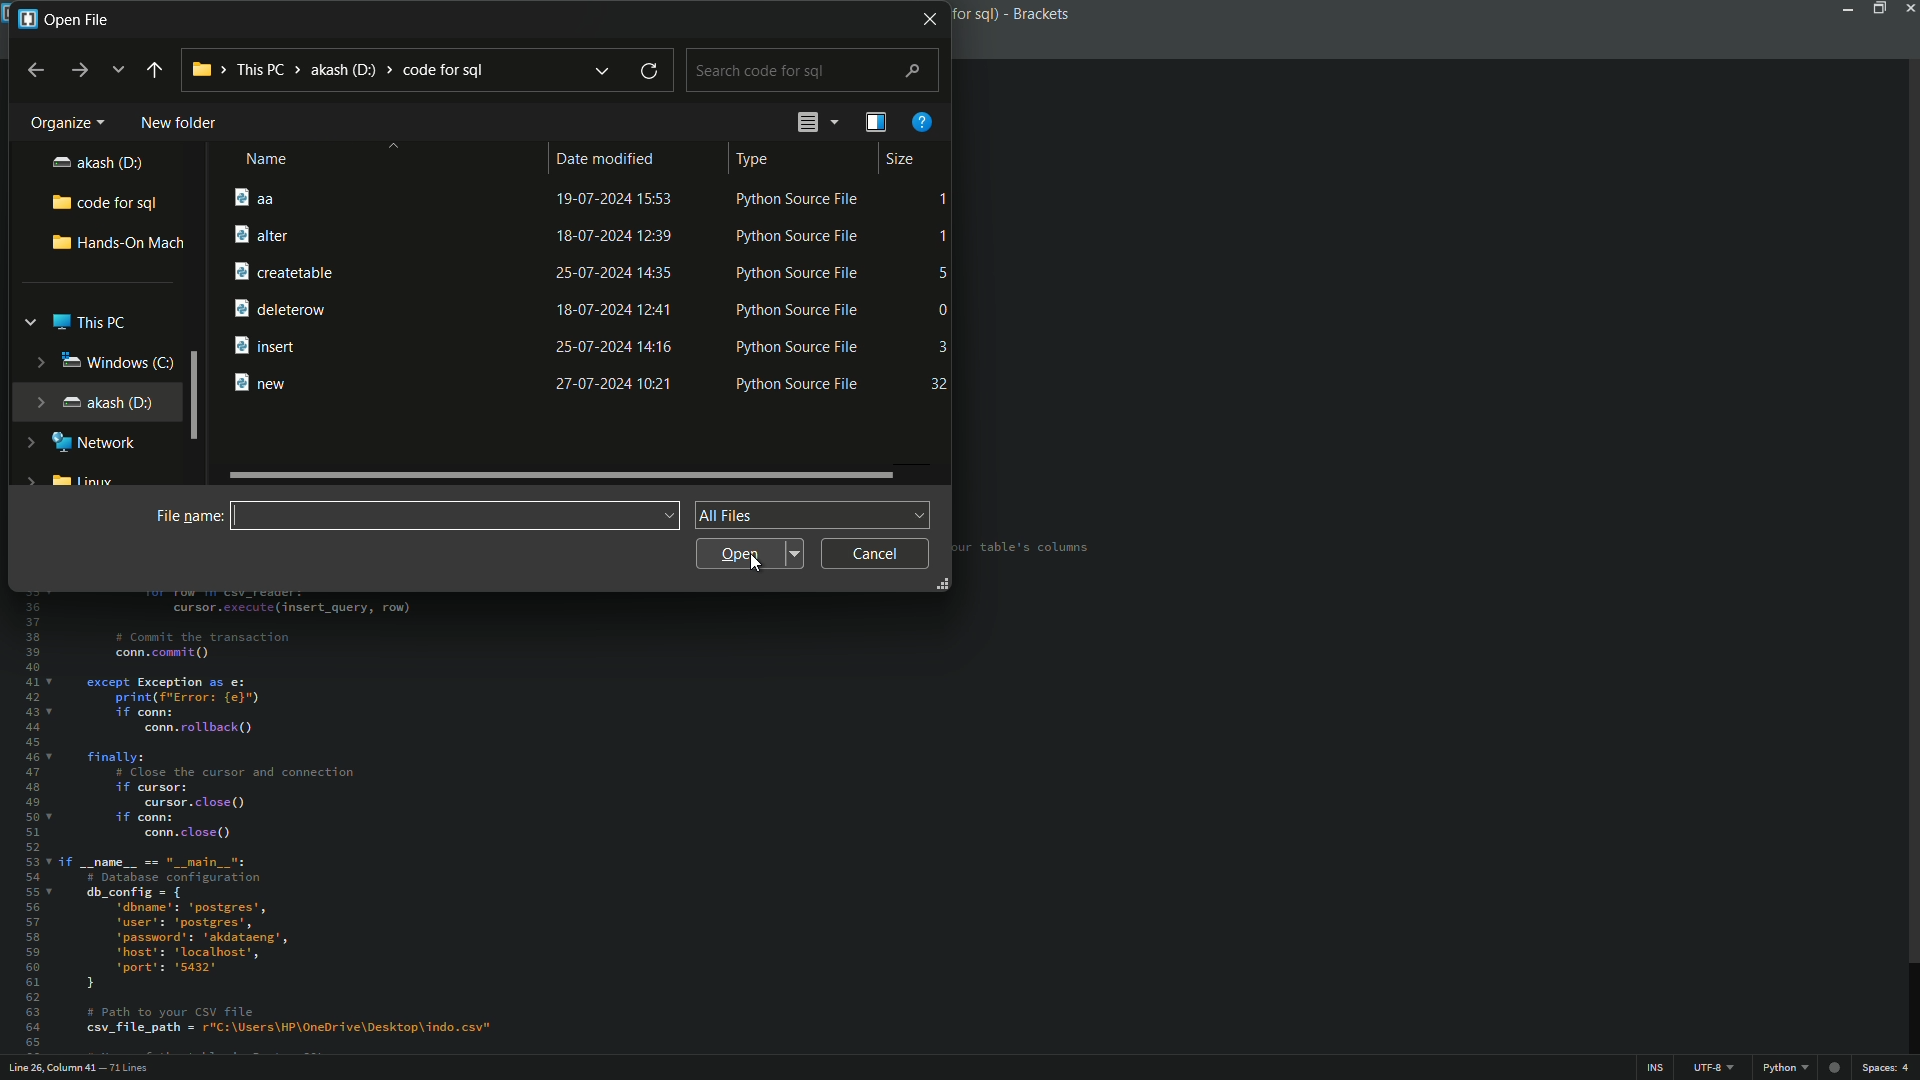 This screenshot has height=1080, width=1920. Describe the element at coordinates (47, 1069) in the screenshot. I see `cursor position` at that location.